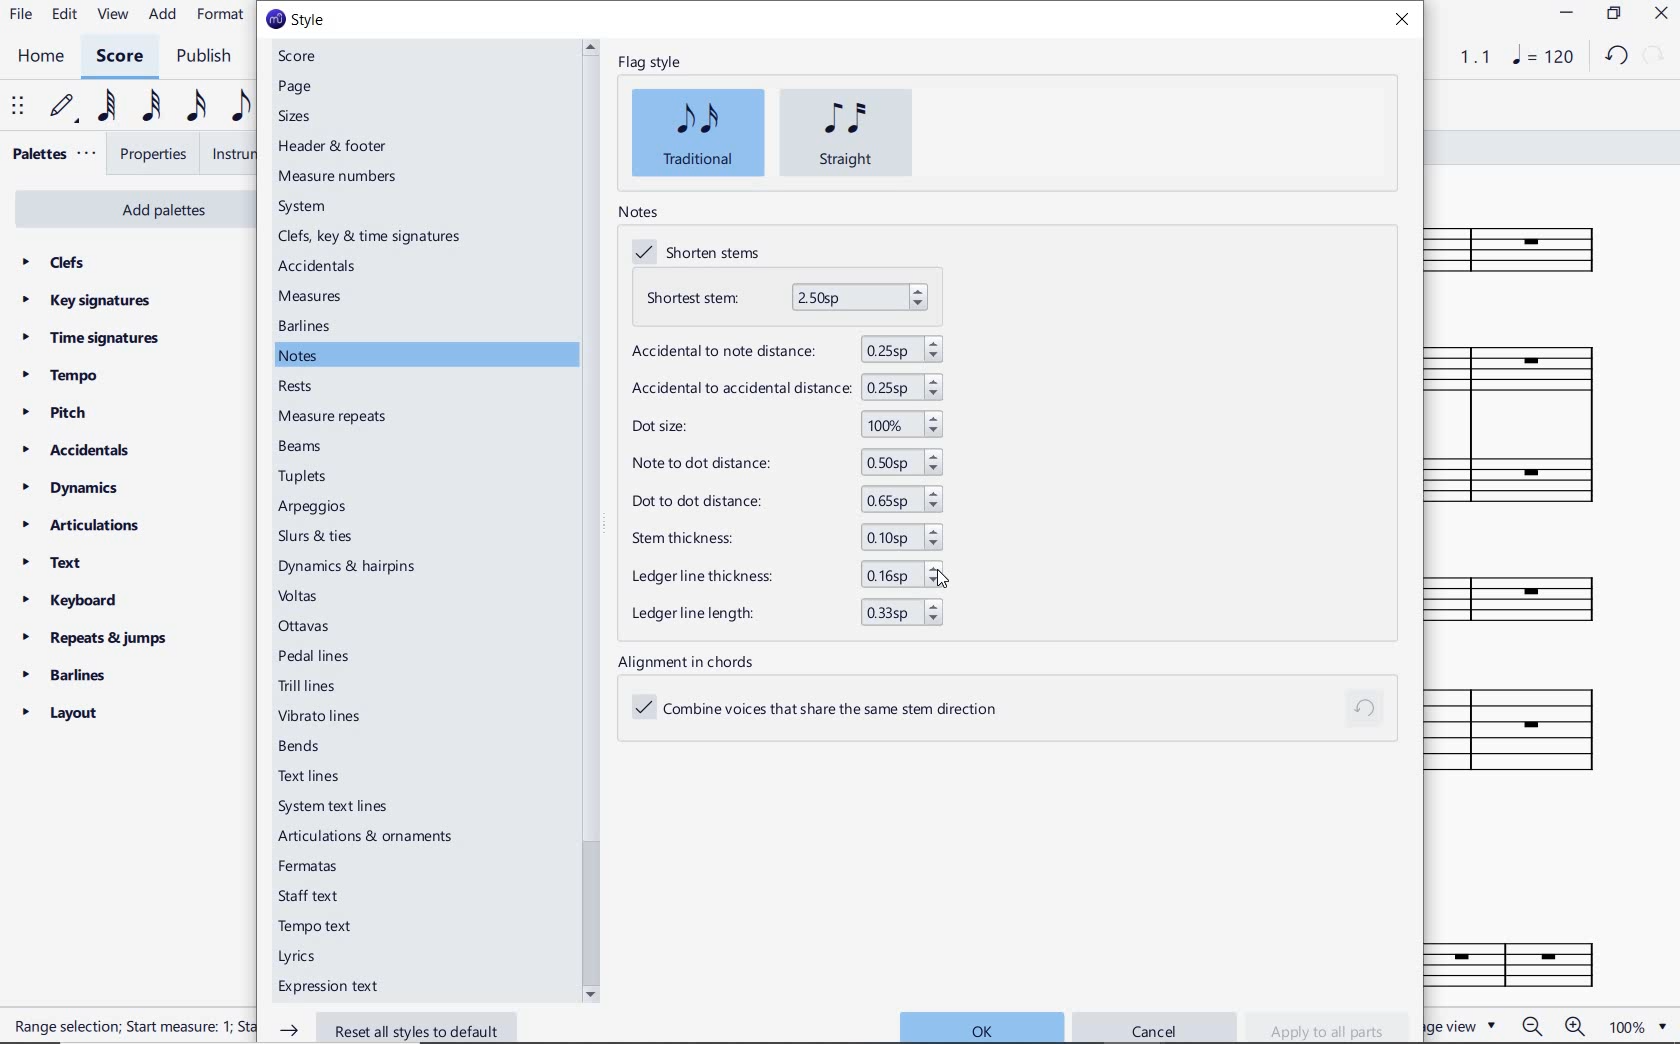 Image resolution: width=1680 pixels, height=1044 pixels. What do you see at coordinates (349, 807) in the screenshot?
I see `system text lines` at bounding box center [349, 807].